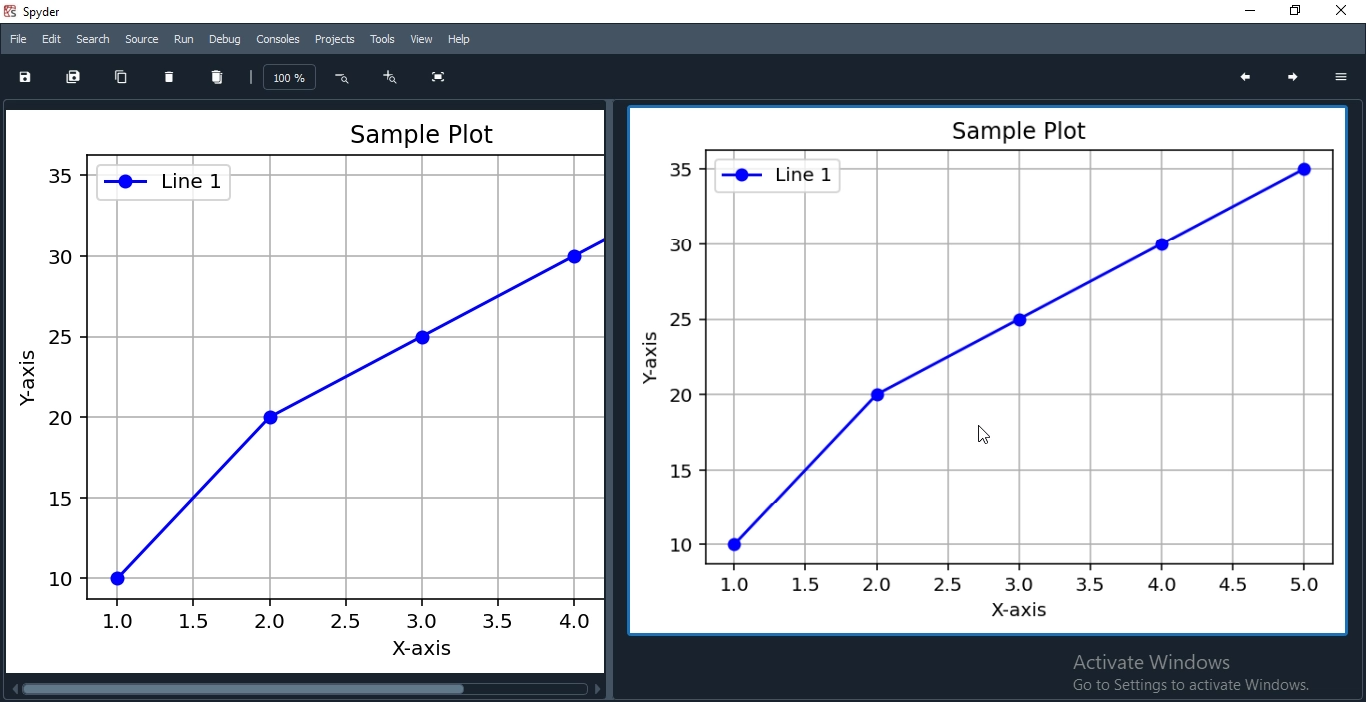 This screenshot has width=1366, height=702. I want to click on next chart, so click(1297, 79).